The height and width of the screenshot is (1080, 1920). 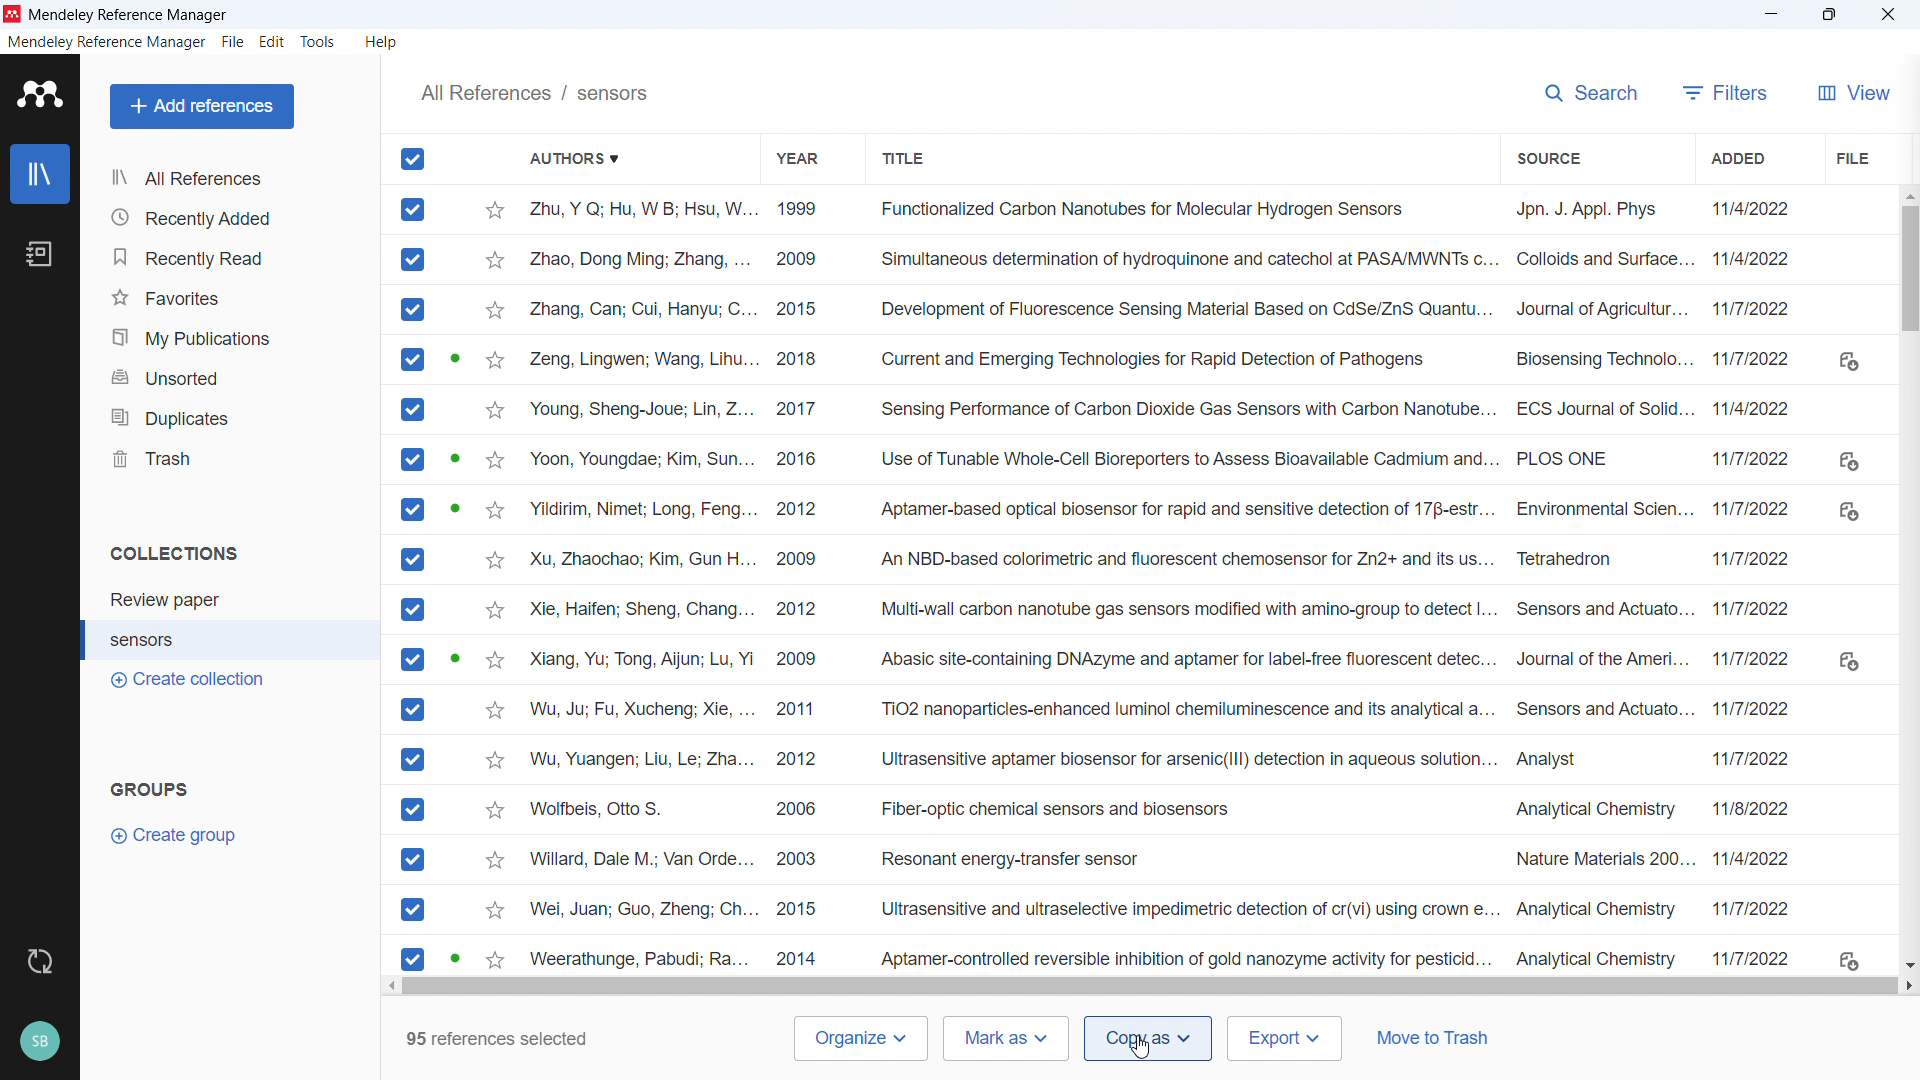 I want to click on create group, so click(x=173, y=836).